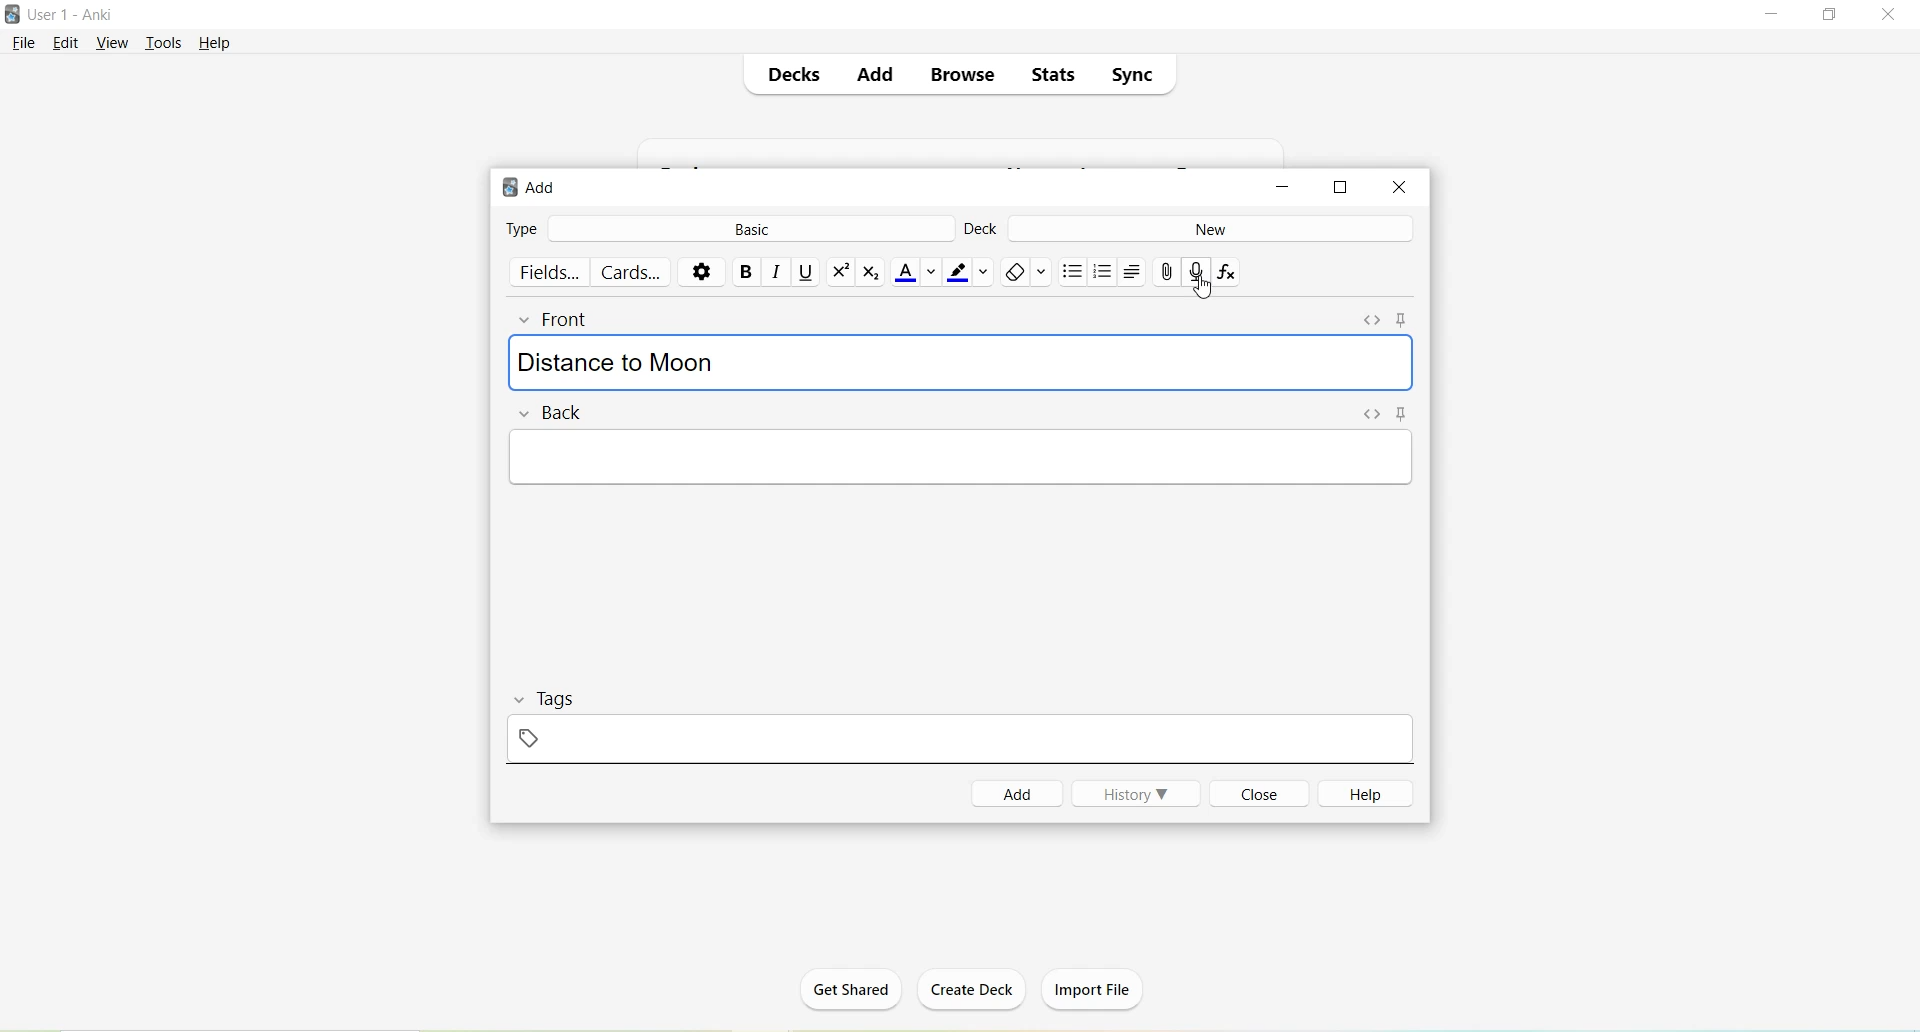 The image size is (1920, 1032). Describe the element at coordinates (747, 230) in the screenshot. I see `Basic` at that location.